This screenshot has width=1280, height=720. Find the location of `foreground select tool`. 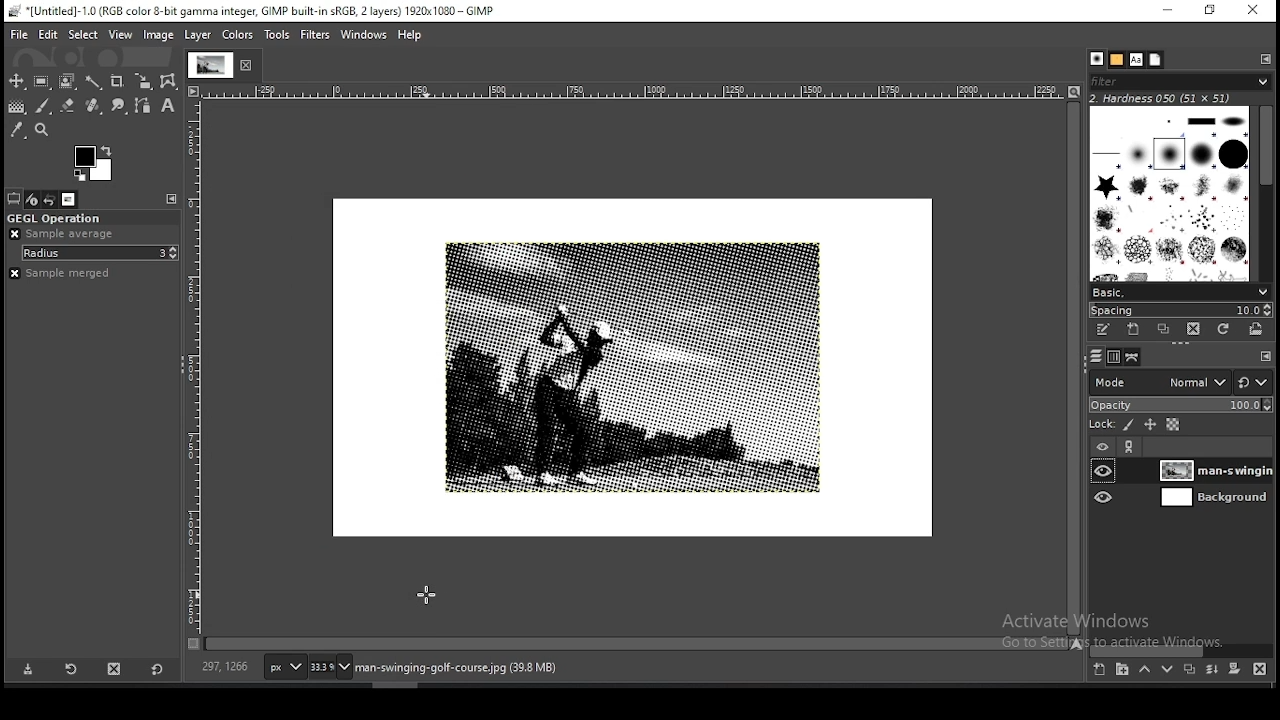

foreground select tool is located at coordinates (66, 82).